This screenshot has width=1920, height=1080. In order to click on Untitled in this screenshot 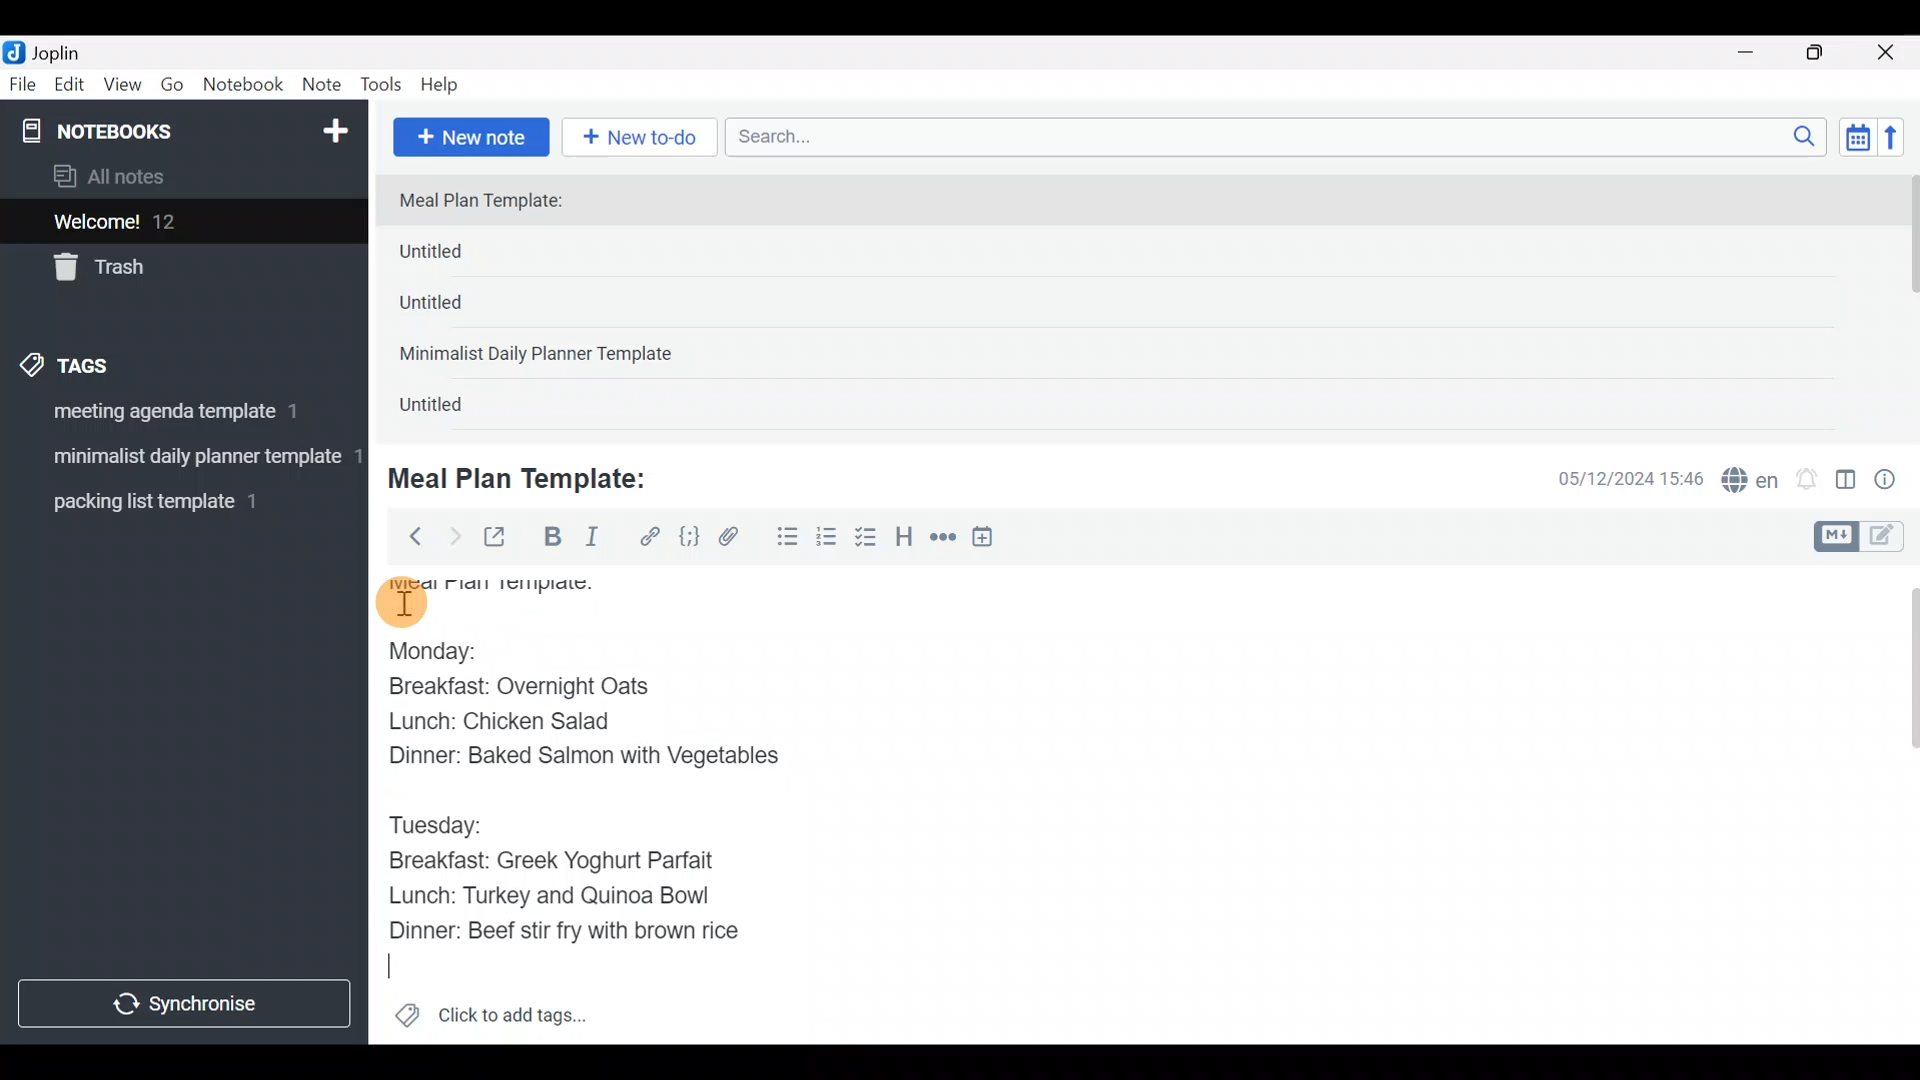, I will do `click(454, 409)`.